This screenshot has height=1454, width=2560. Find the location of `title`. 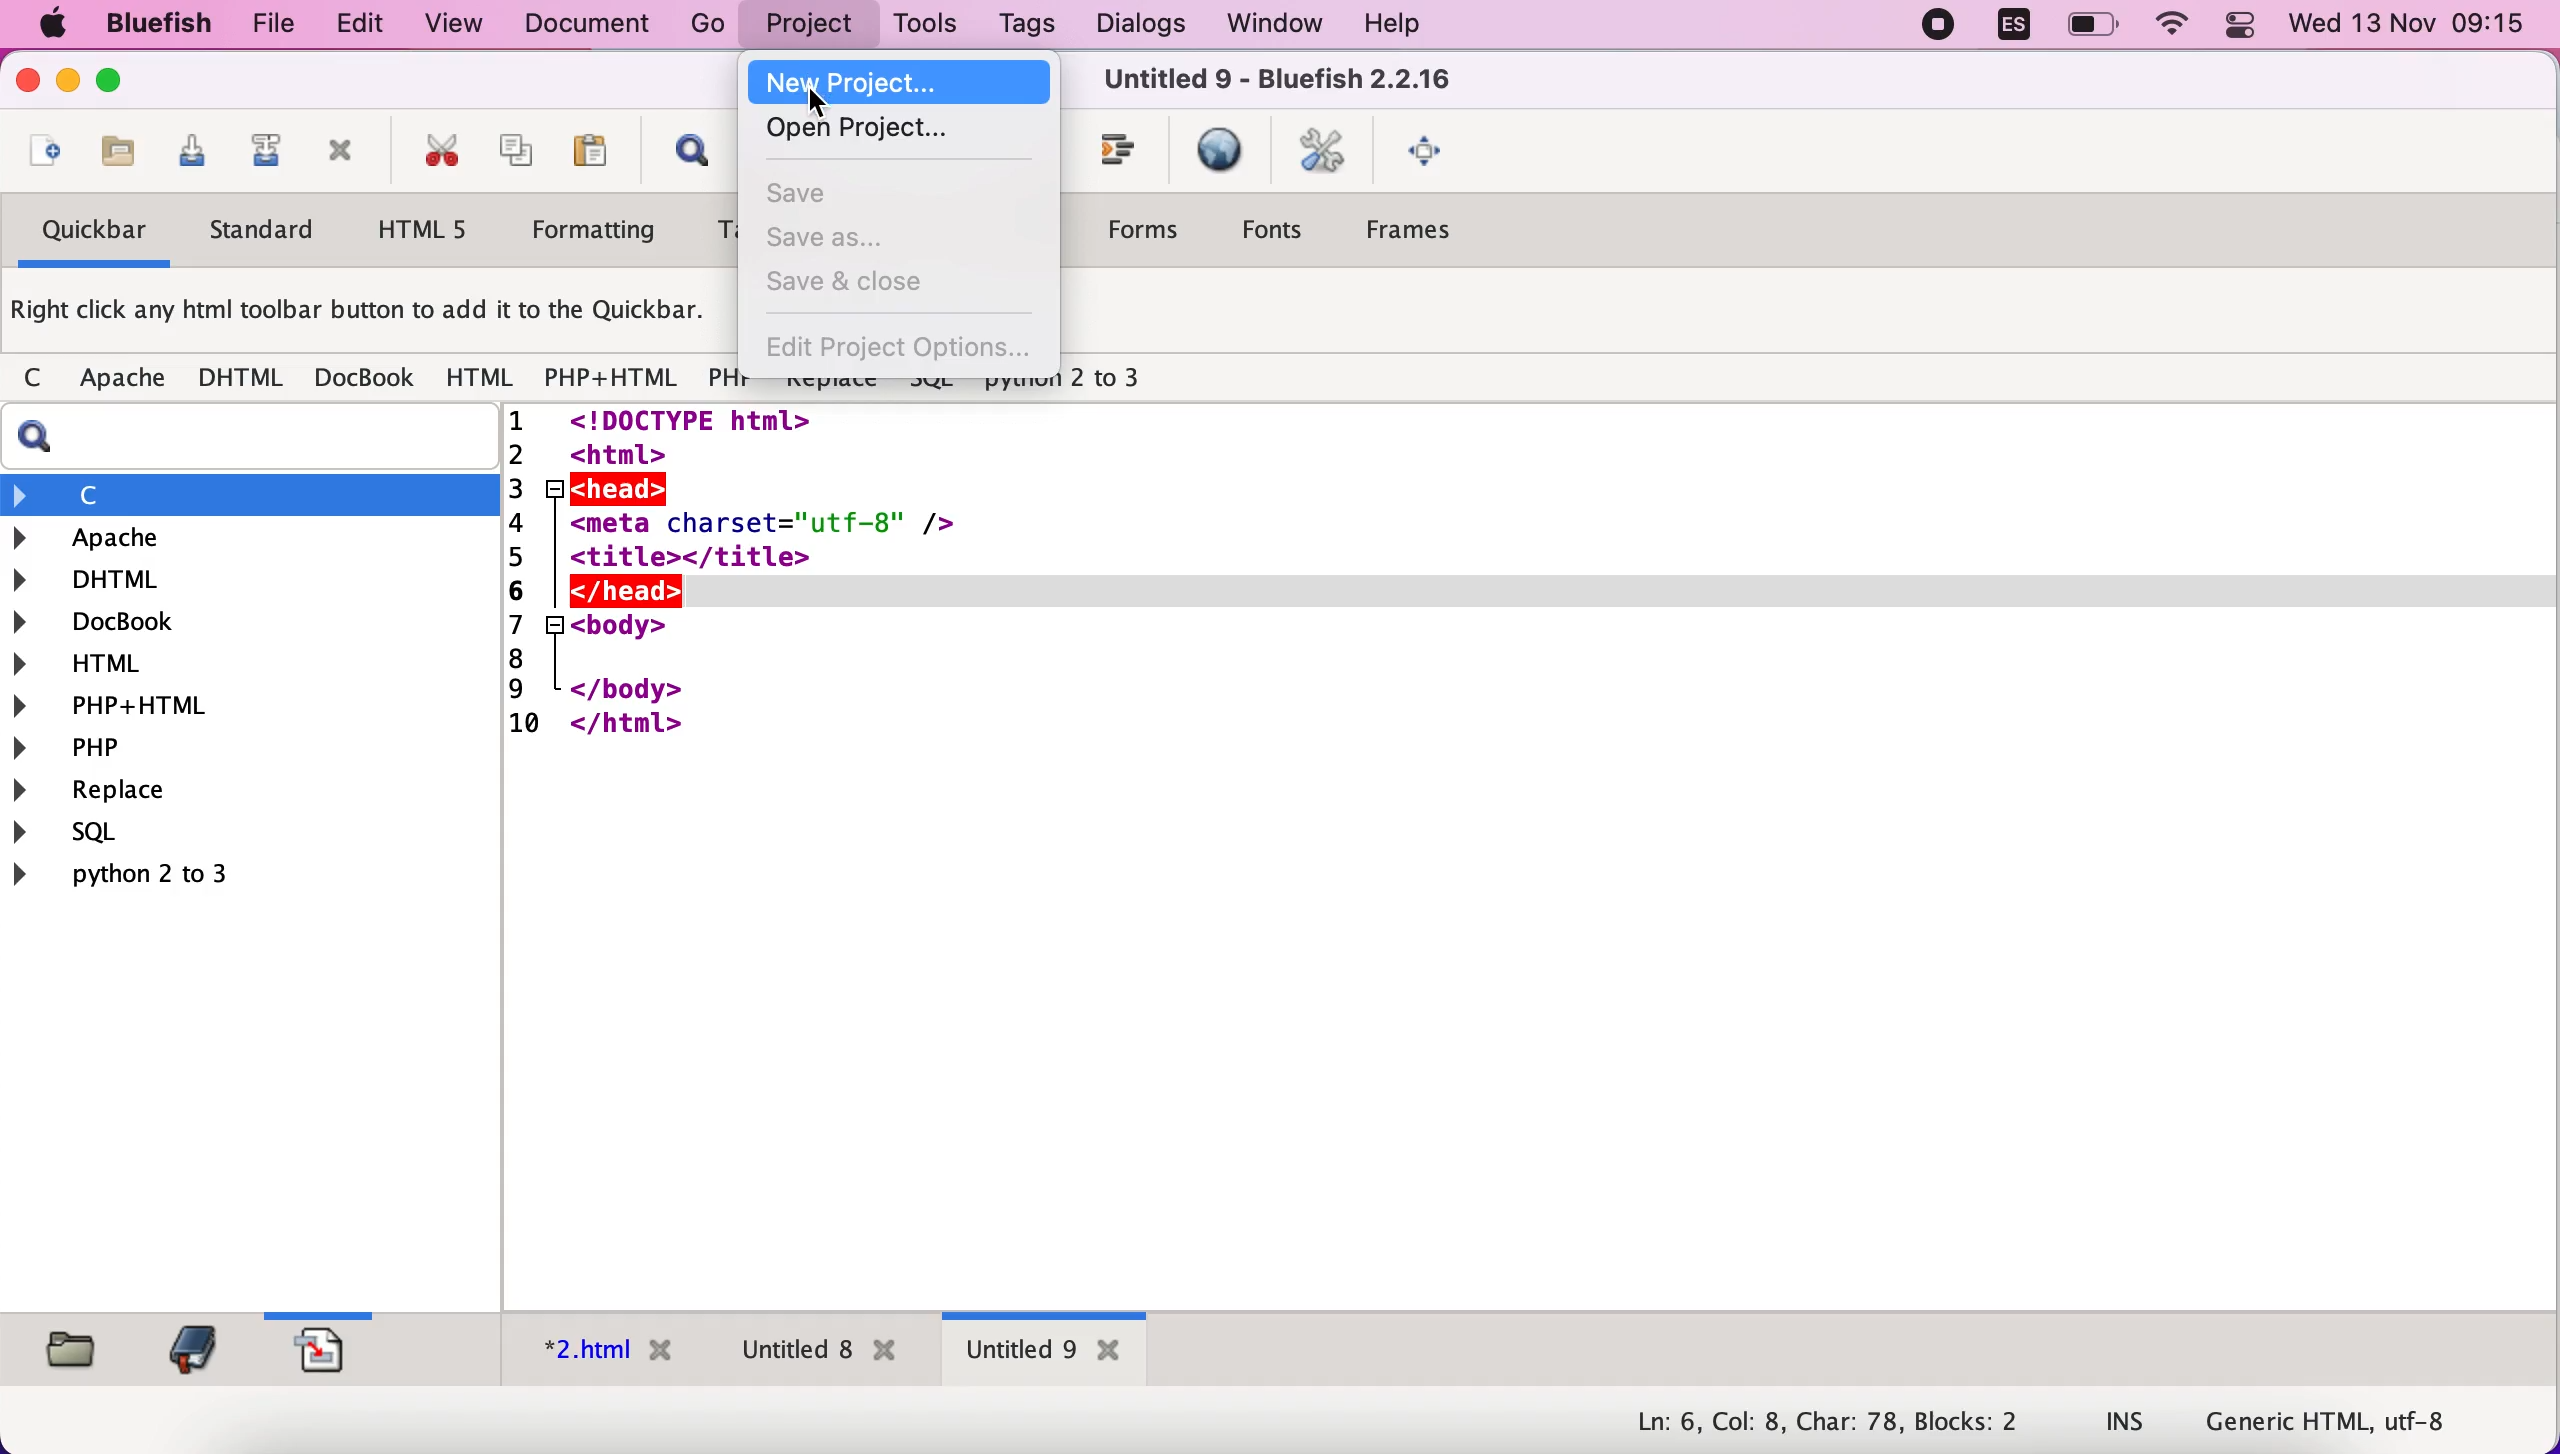

title is located at coordinates (1275, 84).